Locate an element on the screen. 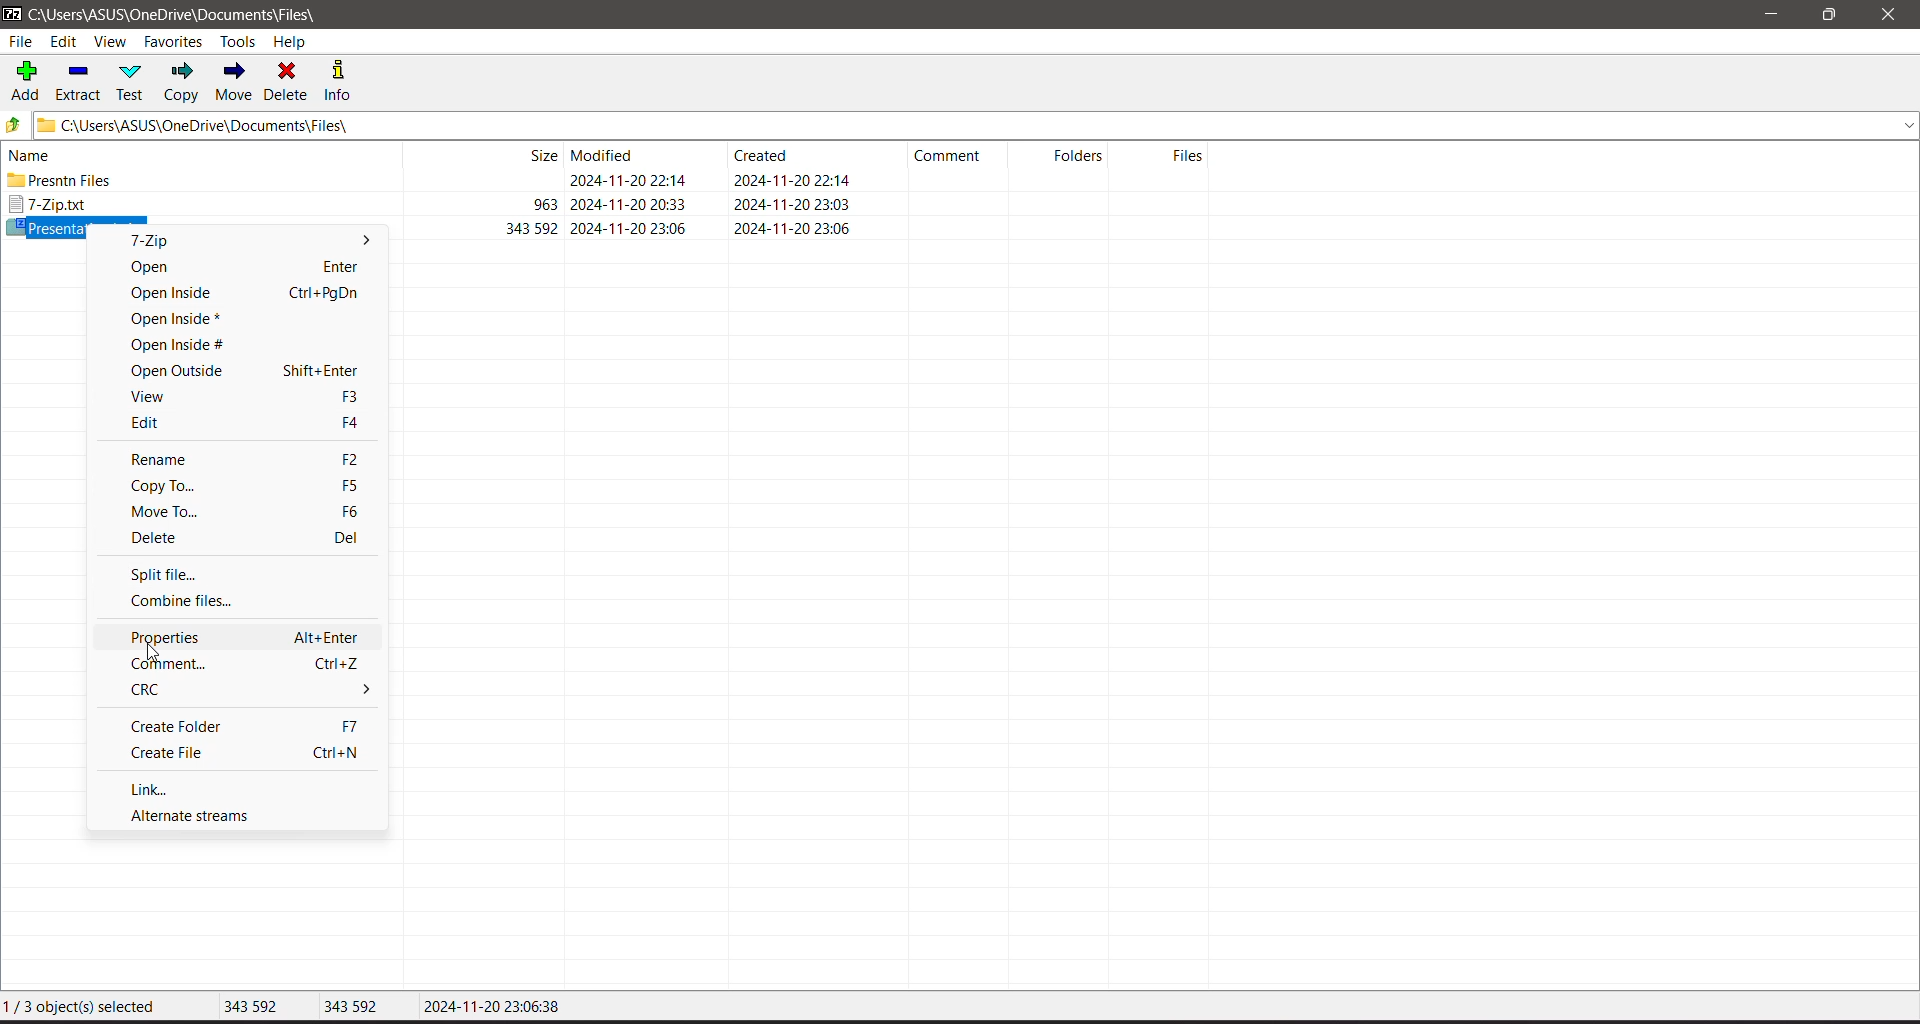 The width and height of the screenshot is (1920, 1024). Move To is located at coordinates (240, 511).